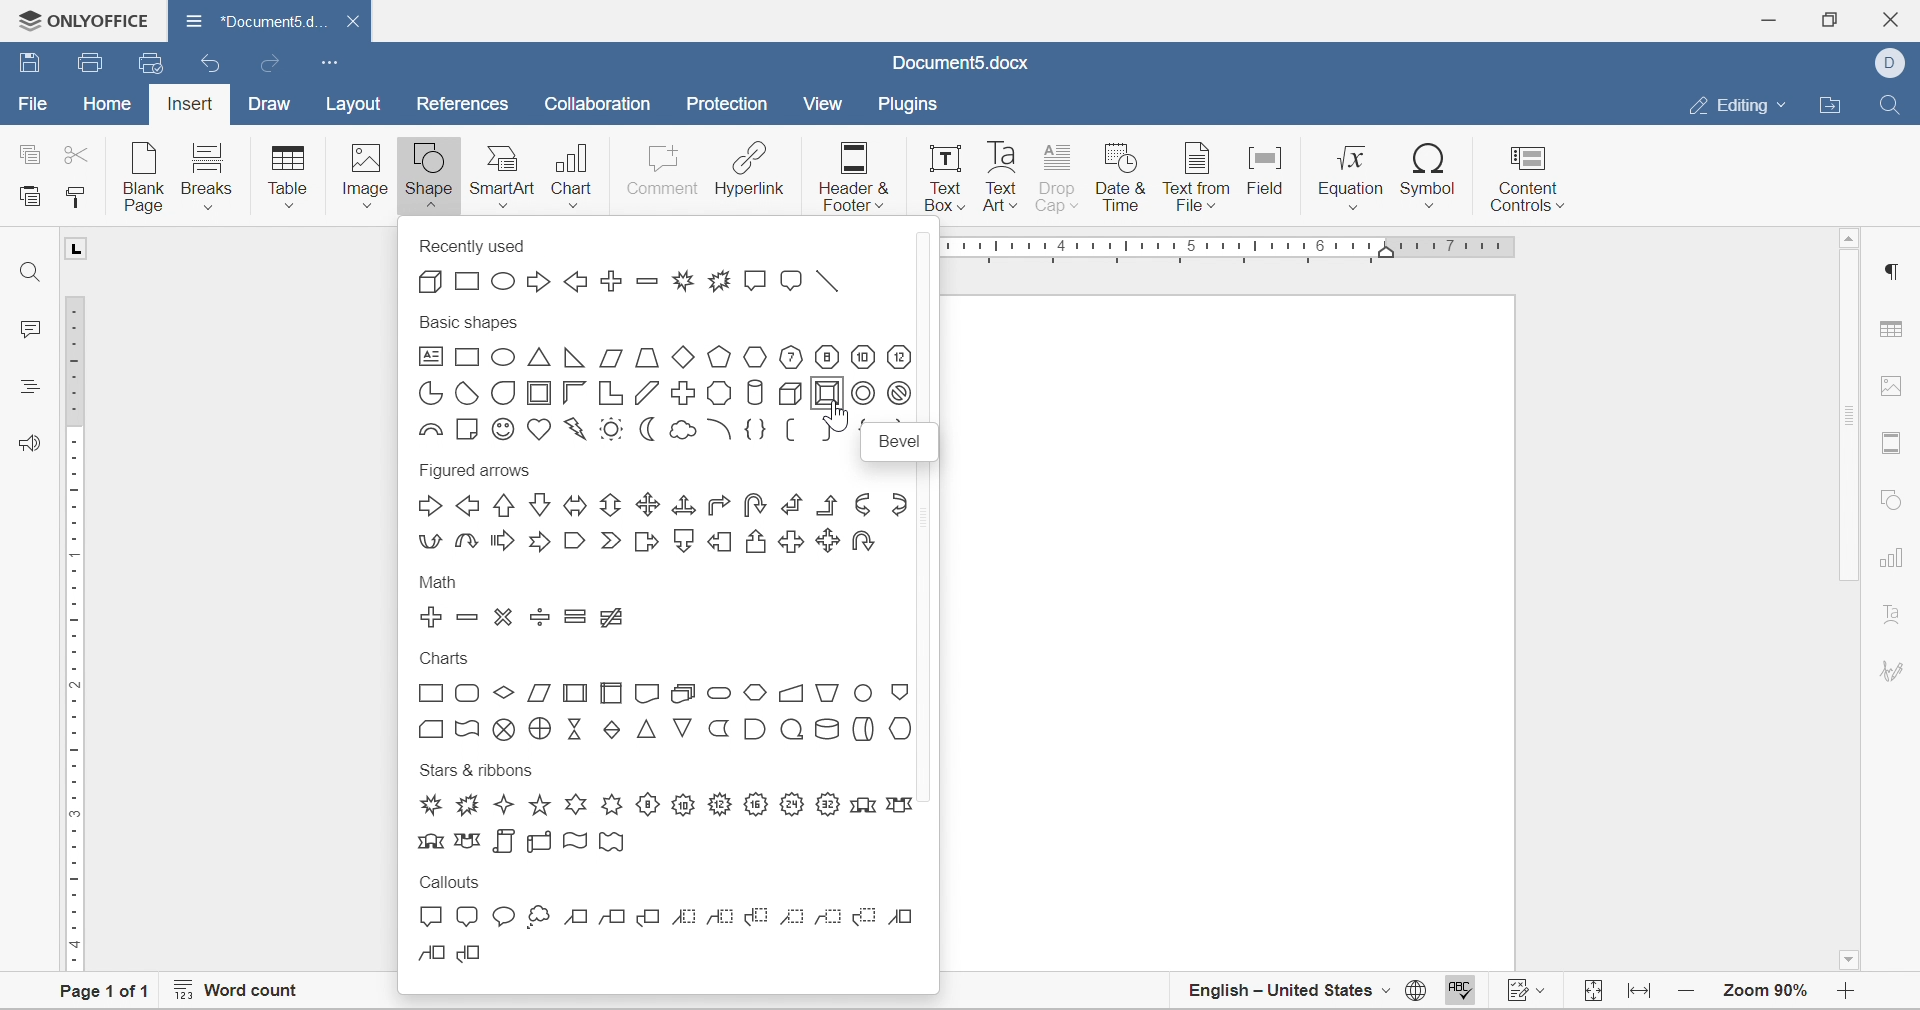 The width and height of the screenshot is (1920, 1010). Describe the element at coordinates (1898, 270) in the screenshot. I see `paragraph settings` at that location.